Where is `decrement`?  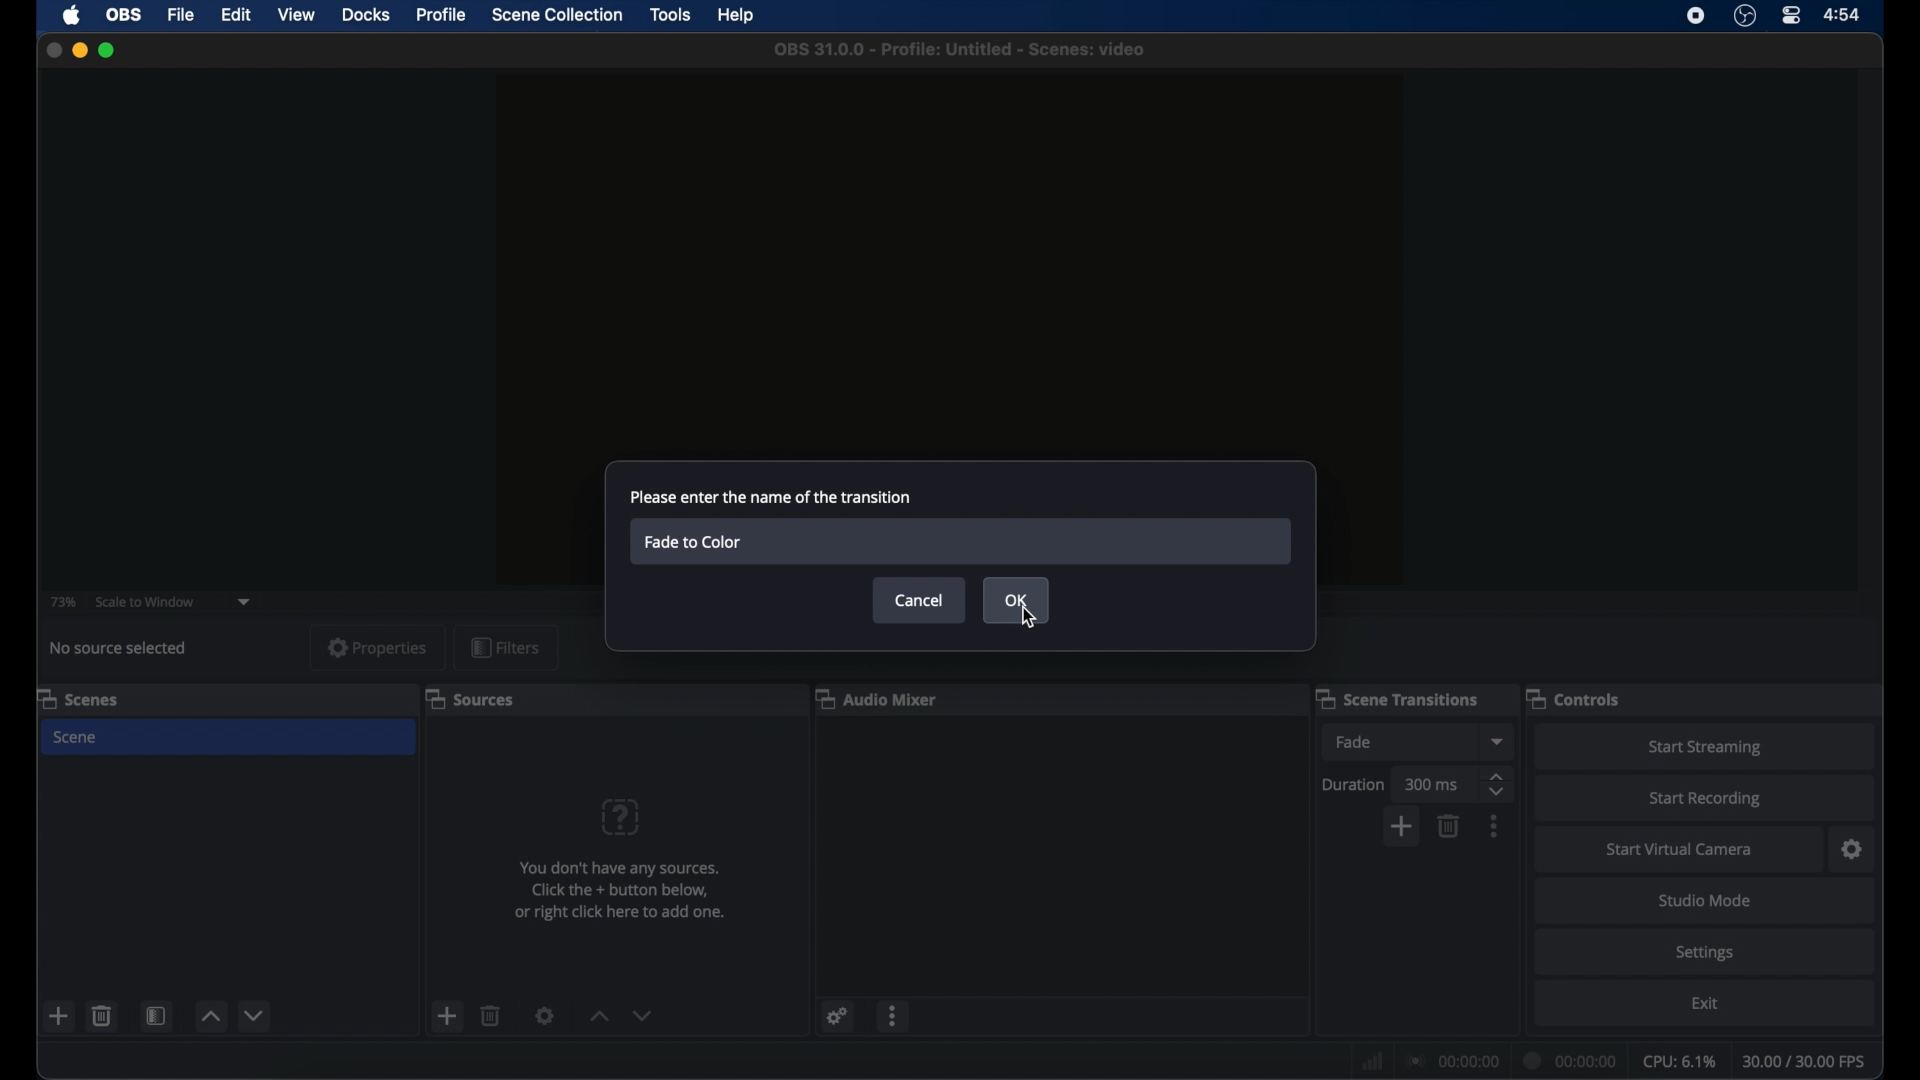 decrement is located at coordinates (253, 1015).